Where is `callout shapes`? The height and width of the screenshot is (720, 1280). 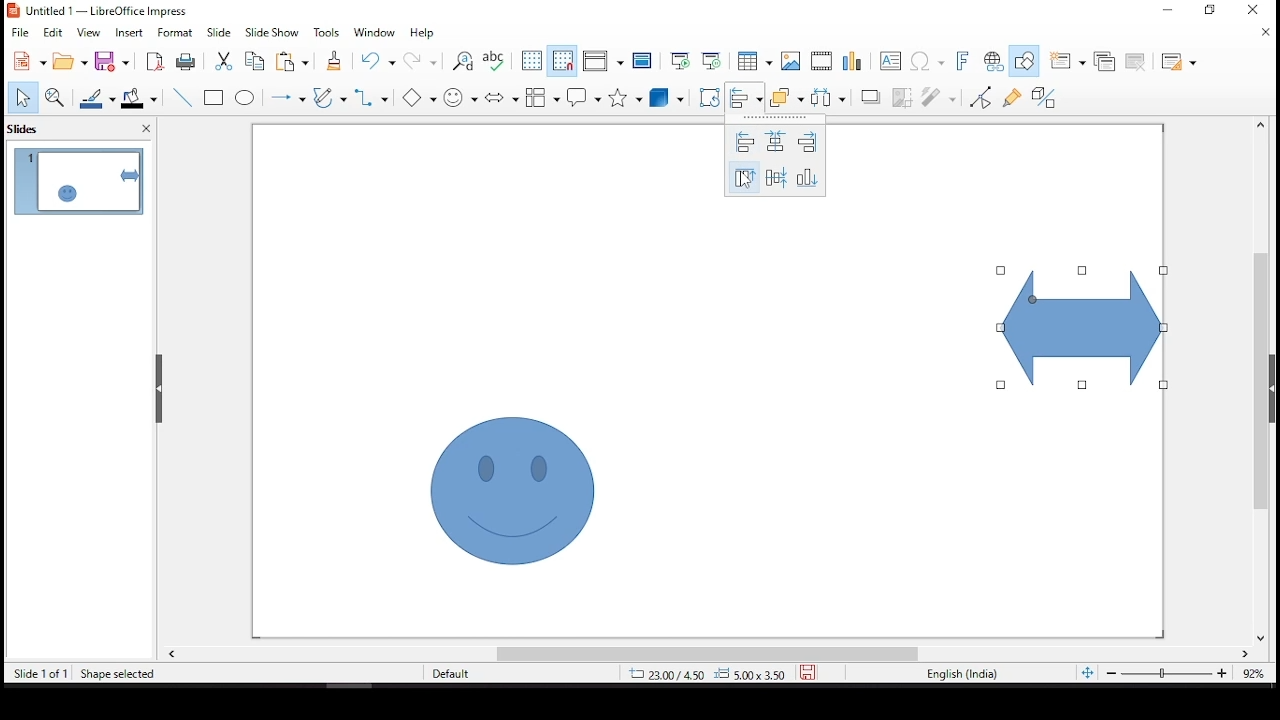 callout shapes is located at coordinates (585, 98).